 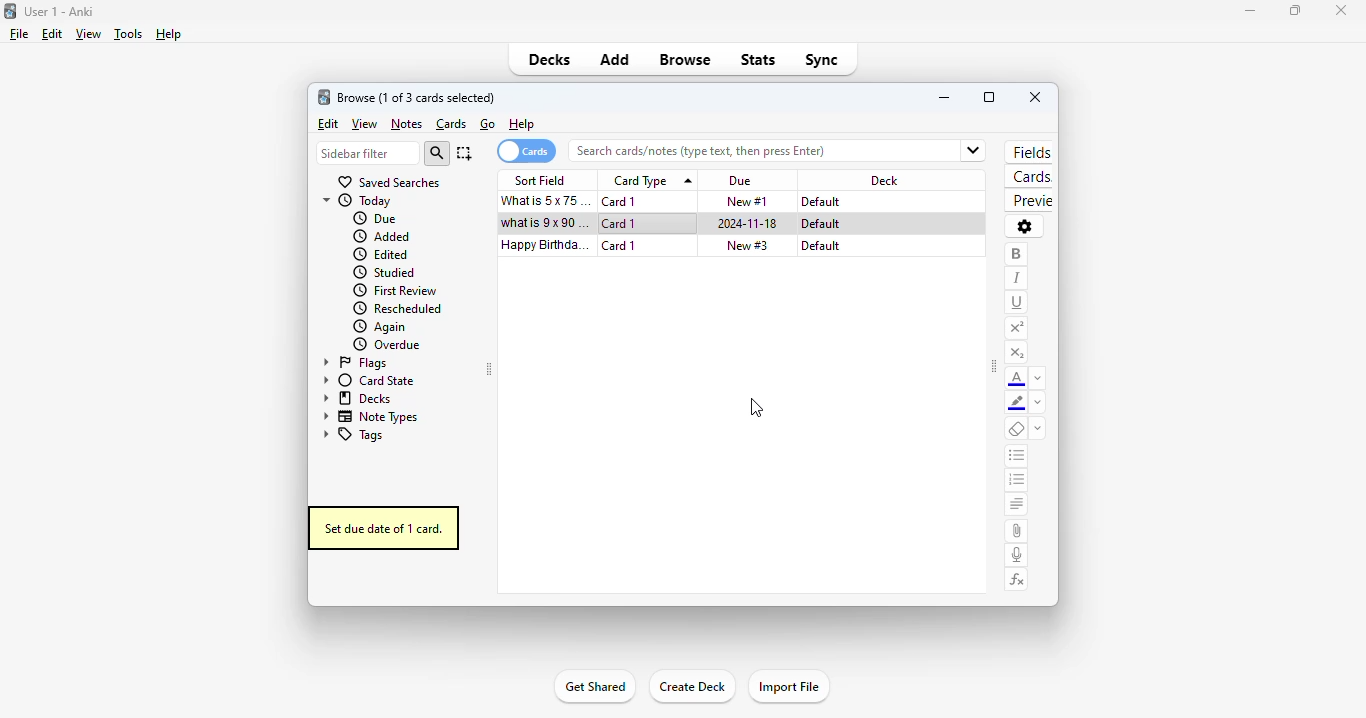 What do you see at coordinates (1017, 555) in the screenshot?
I see `record audio` at bounding box center [1017, 555].